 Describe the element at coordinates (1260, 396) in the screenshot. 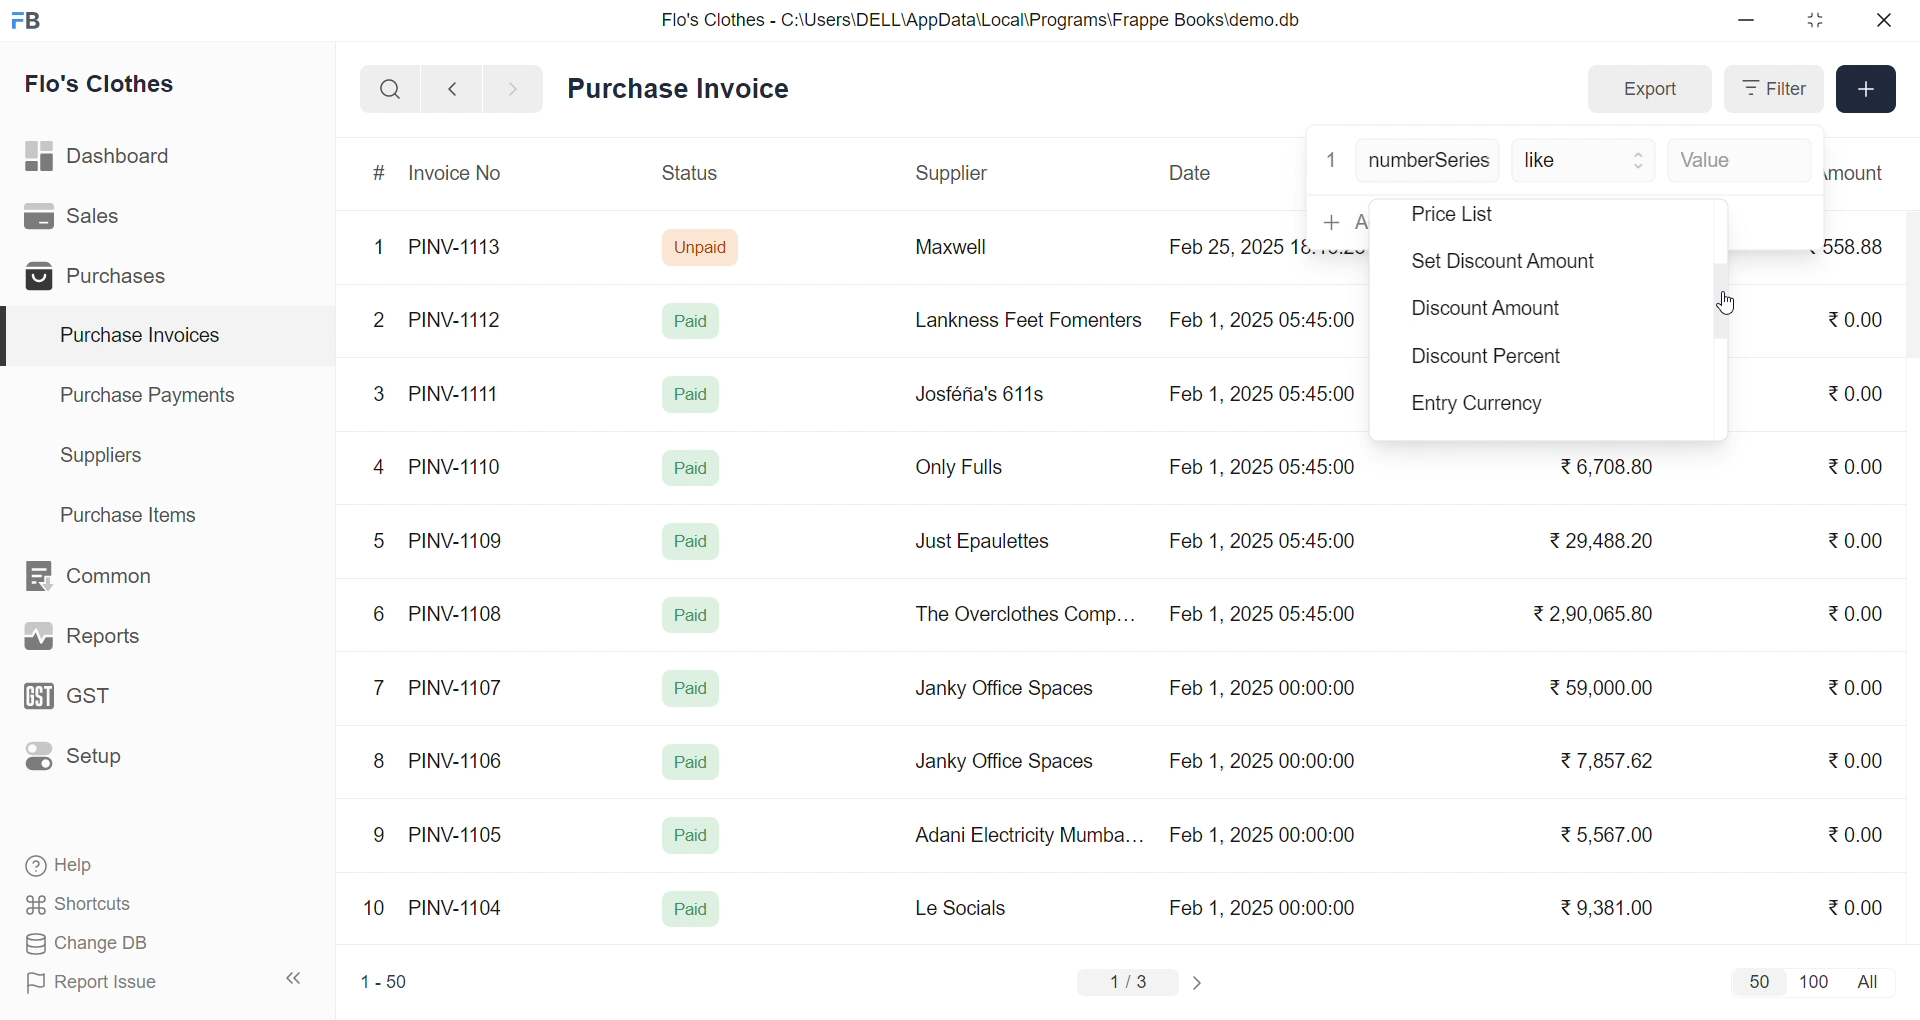

I see `Feb 1, 2025 05:45:00` at that location.